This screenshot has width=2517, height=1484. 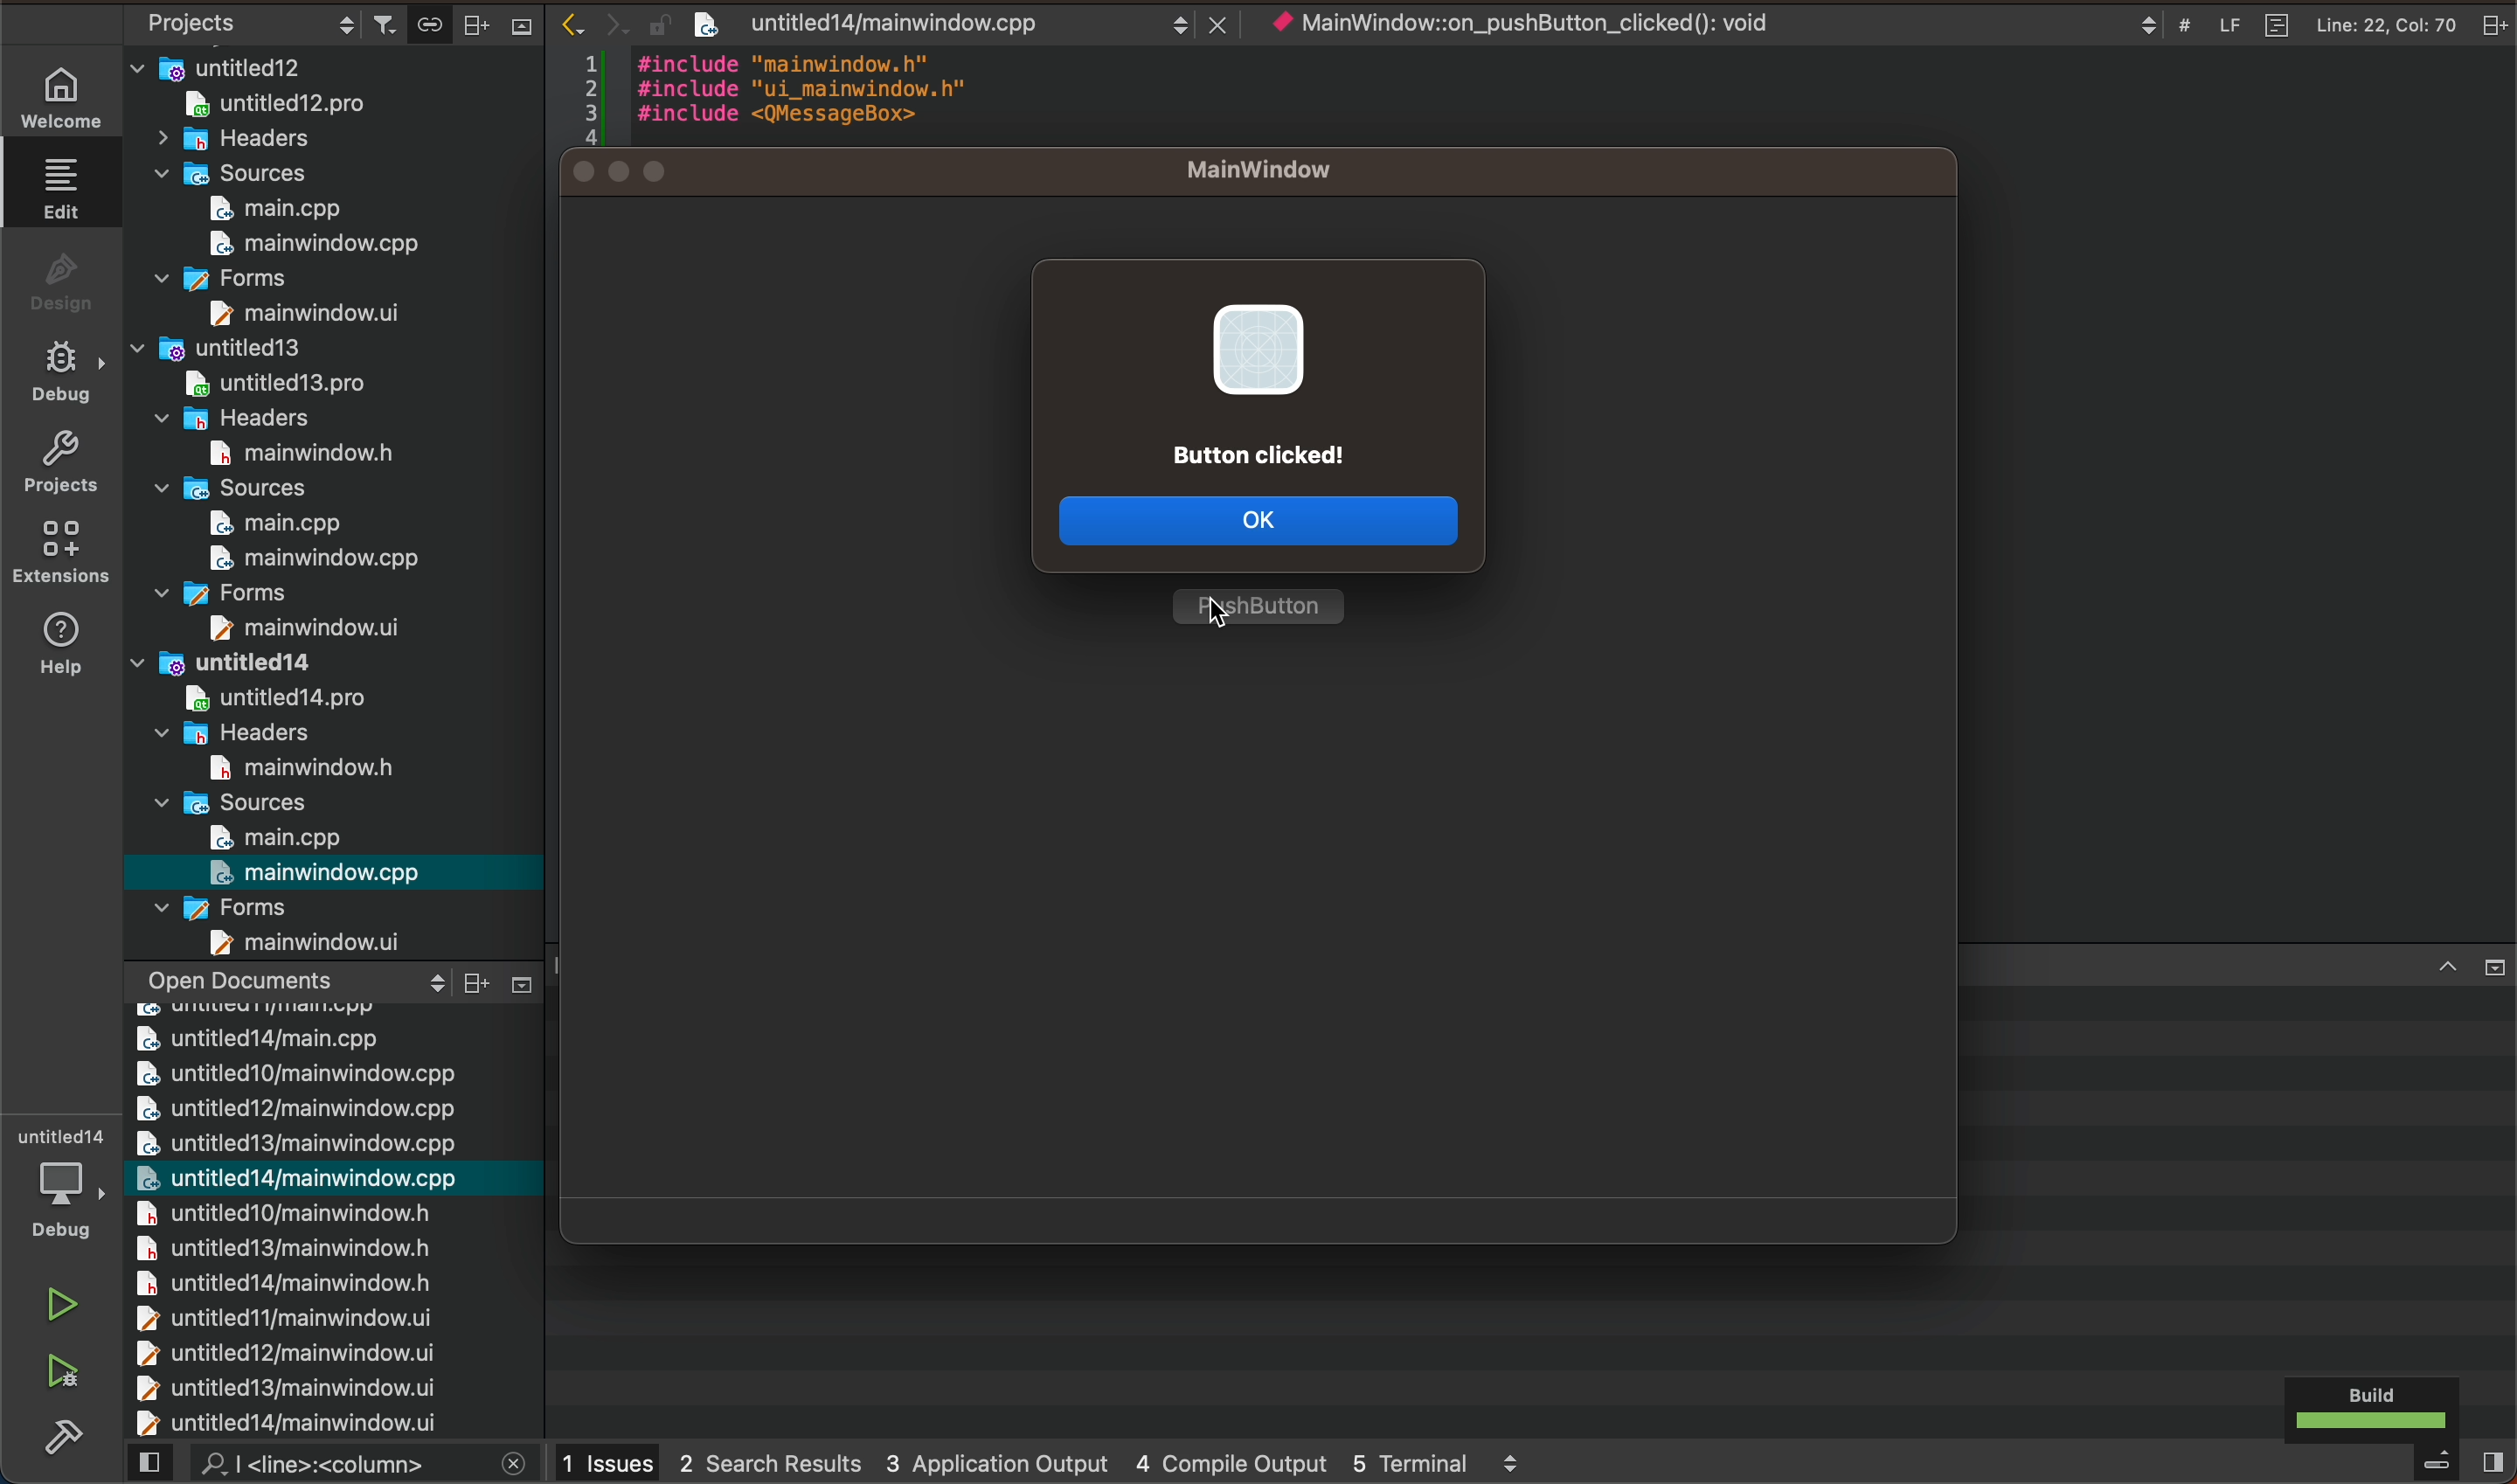 I want to click on arrows, so click(x=617, y=25).